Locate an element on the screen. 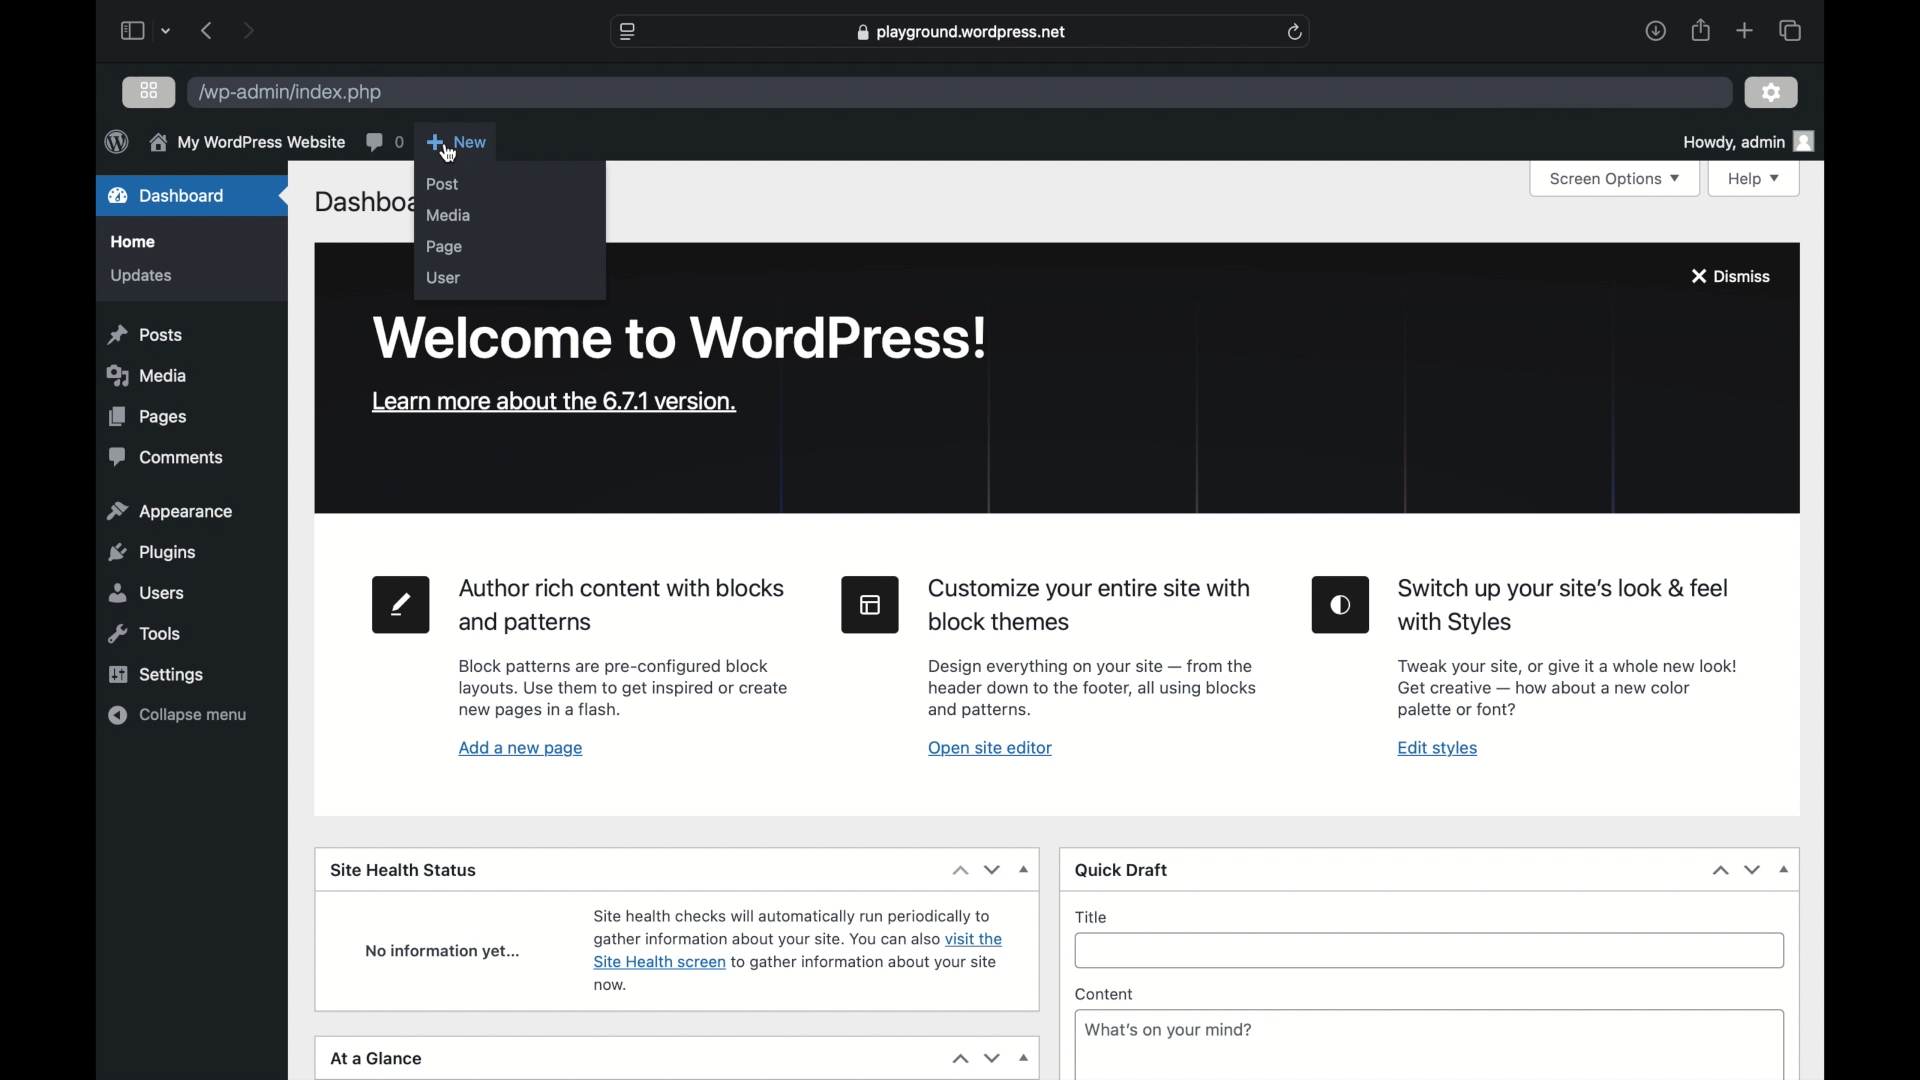 This screenshot has height=1080, width=1920. appearance is located at coordinates (169, 510).